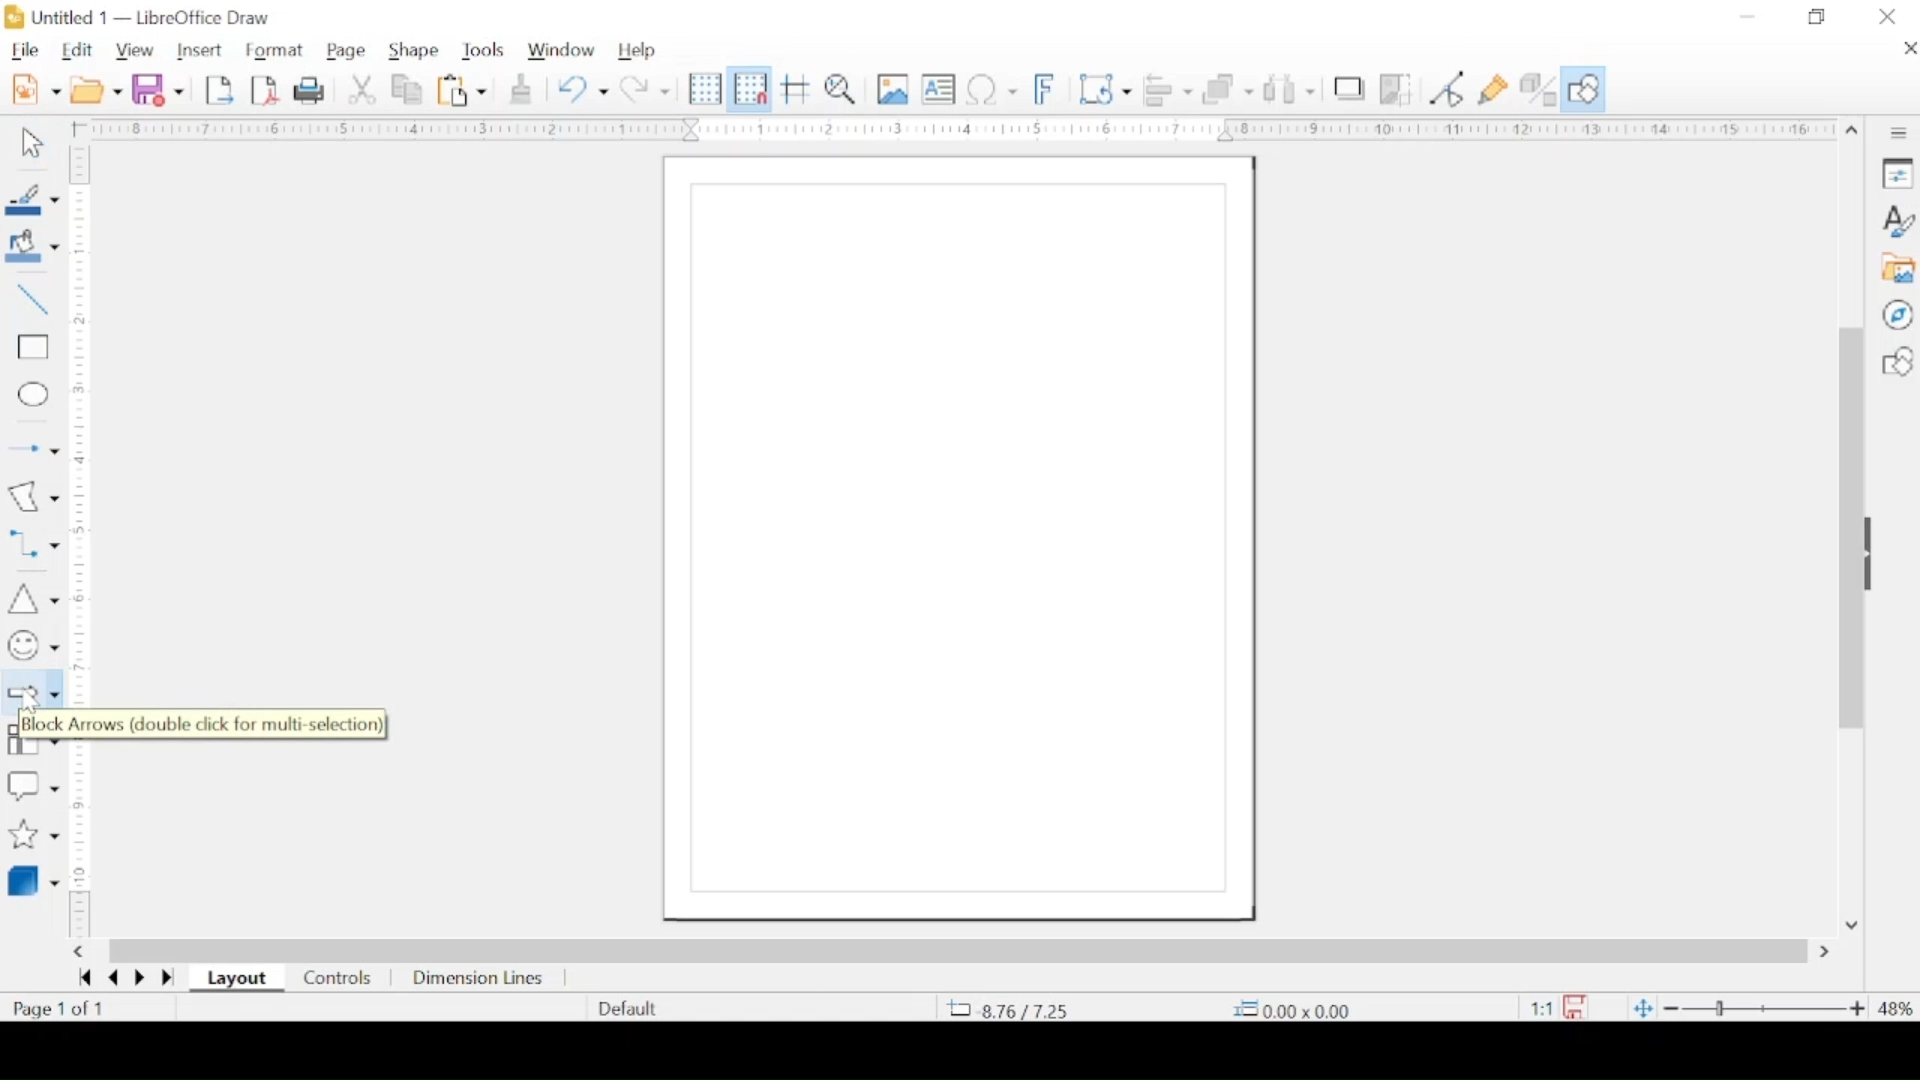 Image resolution: width=1920 pixels, height=1080 pixels. Describe the element at coordinates (347, 51) in the screenshot. I see `page` at that location.